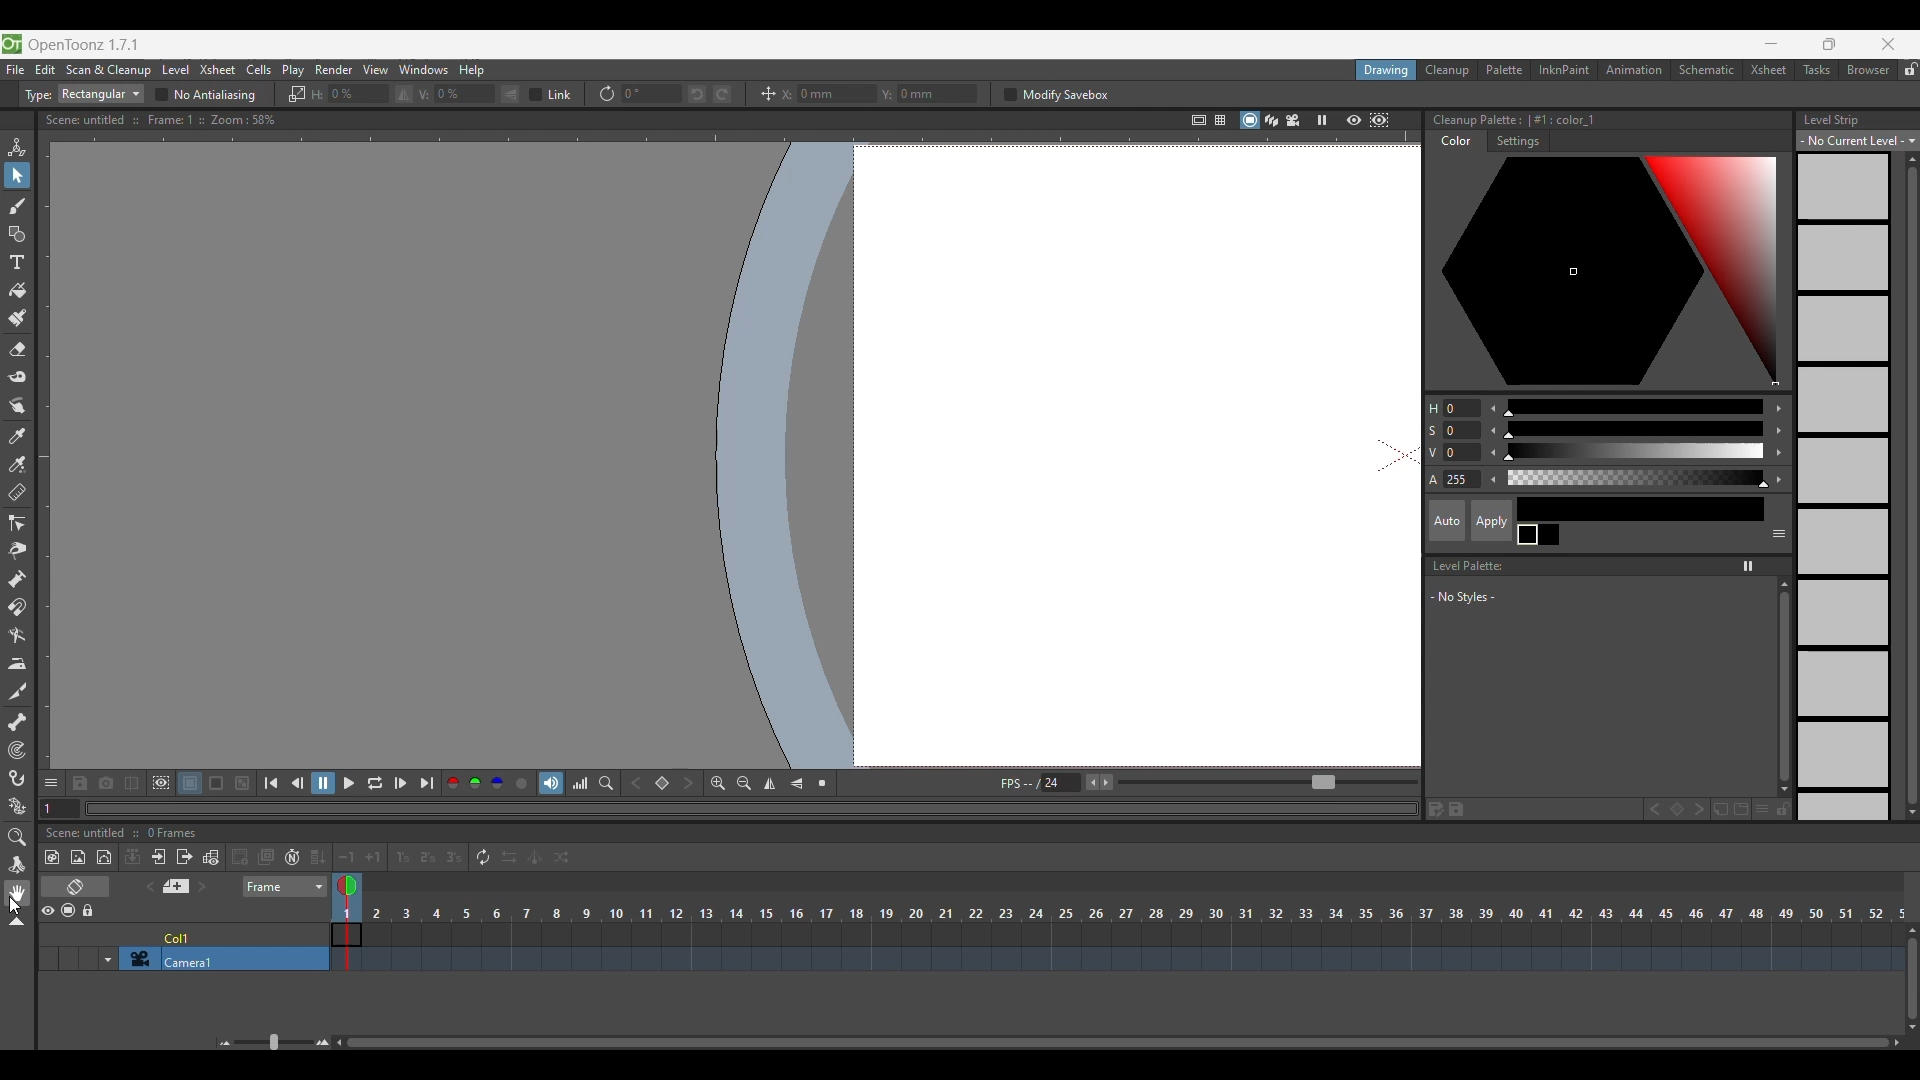  I want to click on Change color modification manually, so click(1461, 443).